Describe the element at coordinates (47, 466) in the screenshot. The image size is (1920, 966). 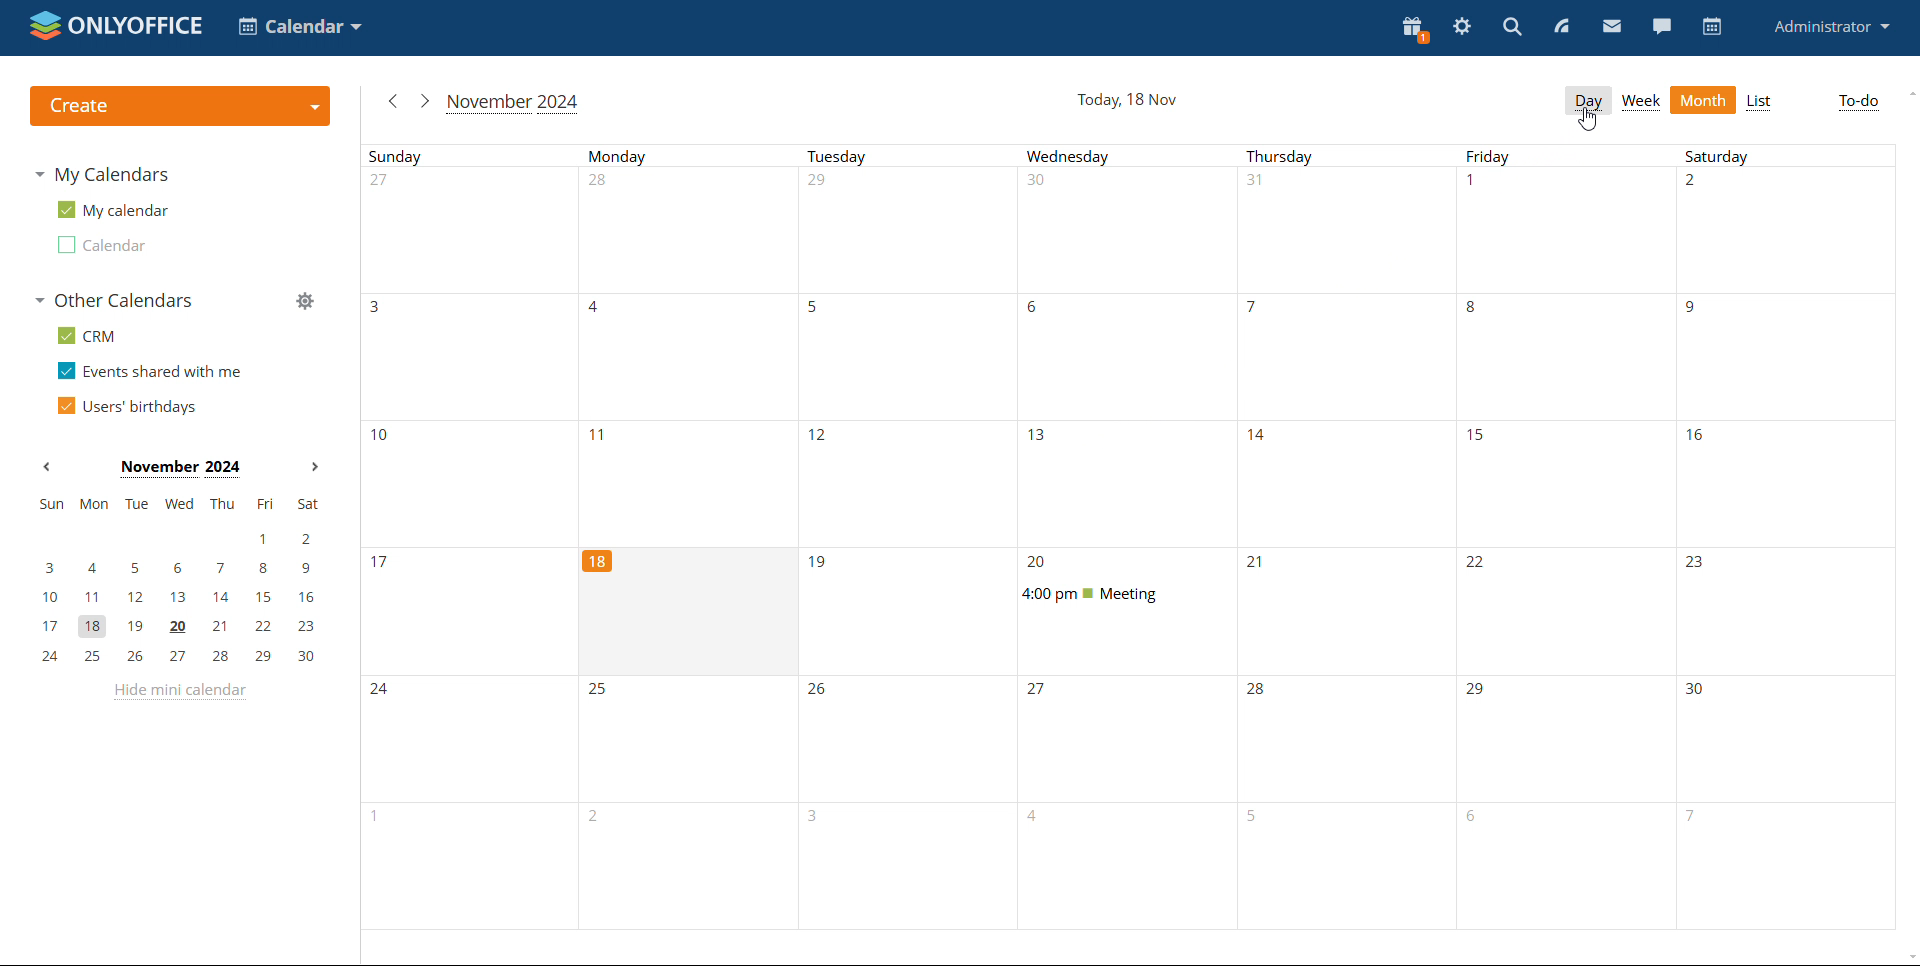
I see `previous month` at that location.